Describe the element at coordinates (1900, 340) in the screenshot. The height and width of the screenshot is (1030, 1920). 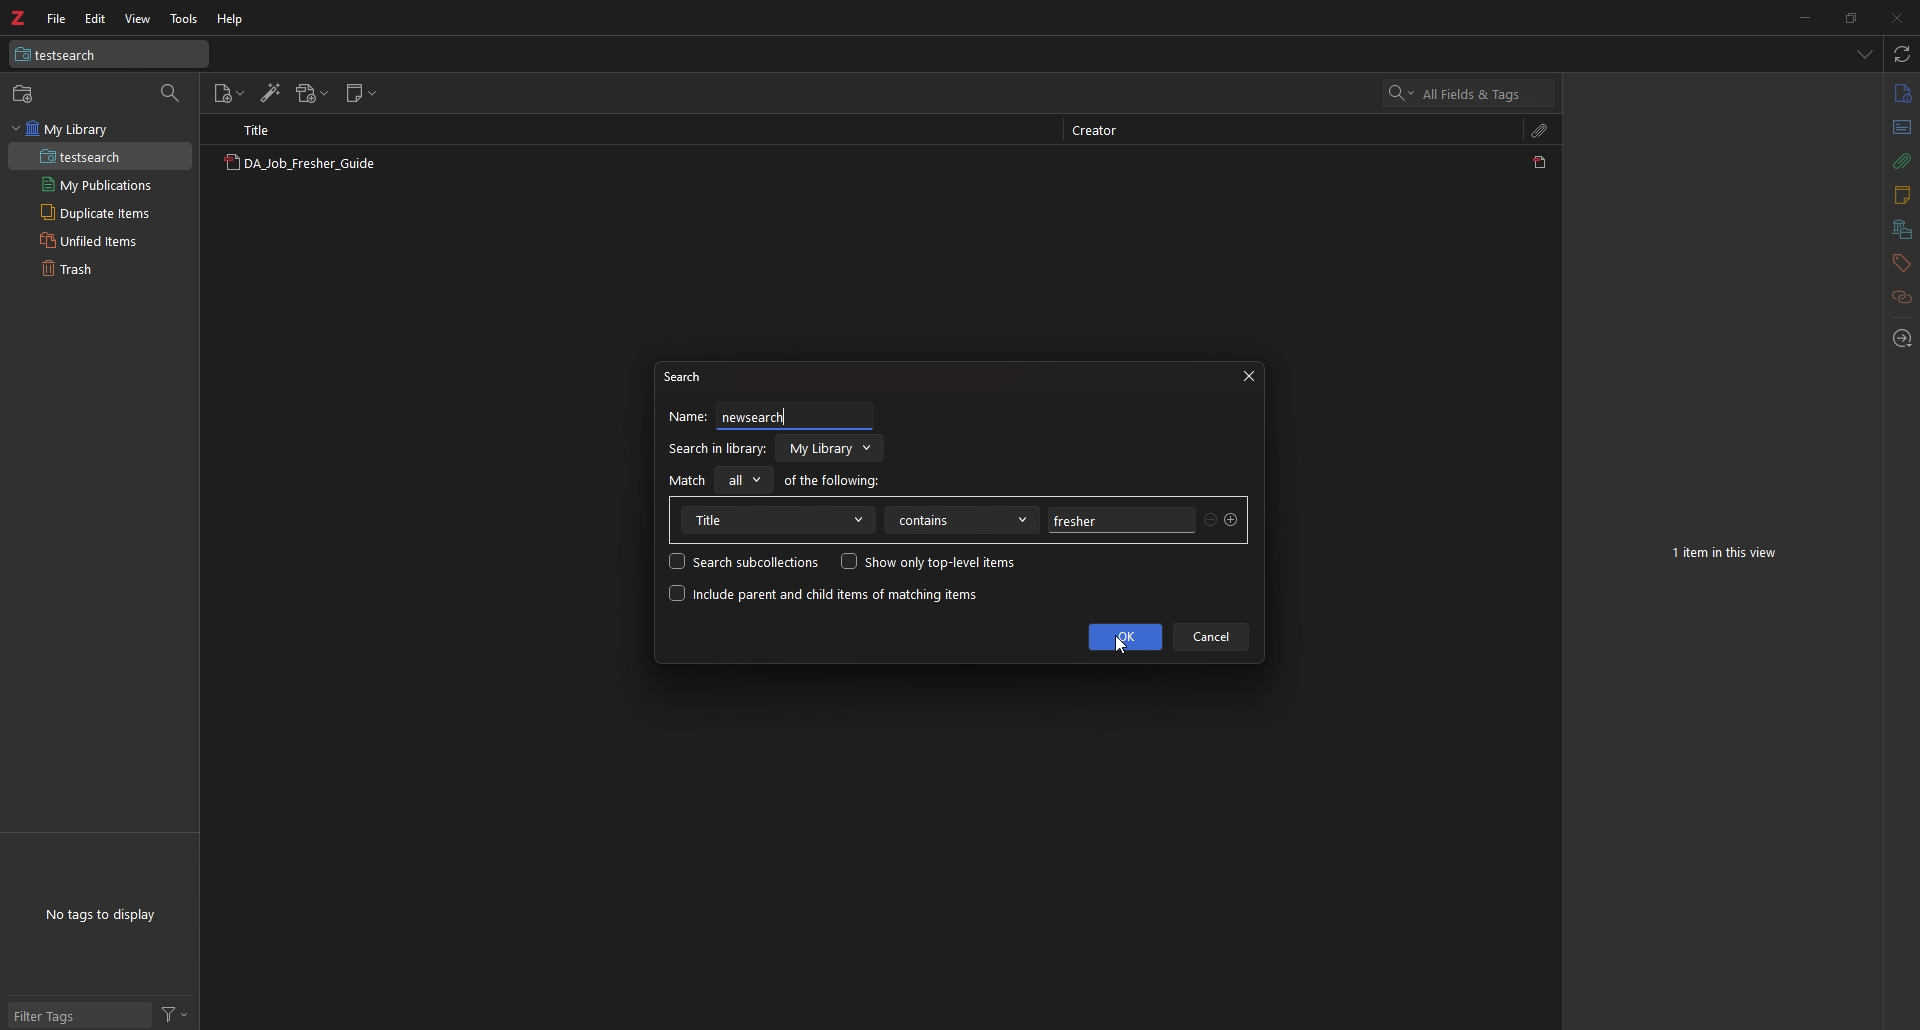
I see `locate` at that location.